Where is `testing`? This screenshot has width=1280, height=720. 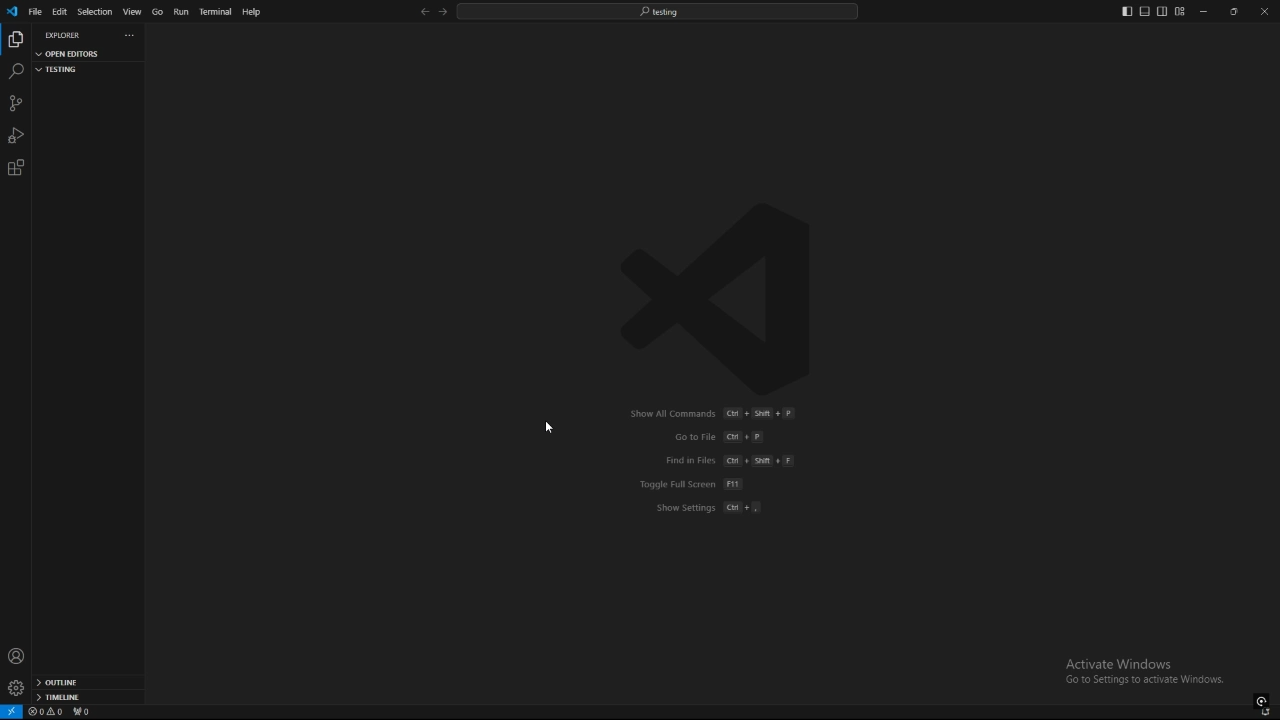
testing is located at coordinates (79, 69).